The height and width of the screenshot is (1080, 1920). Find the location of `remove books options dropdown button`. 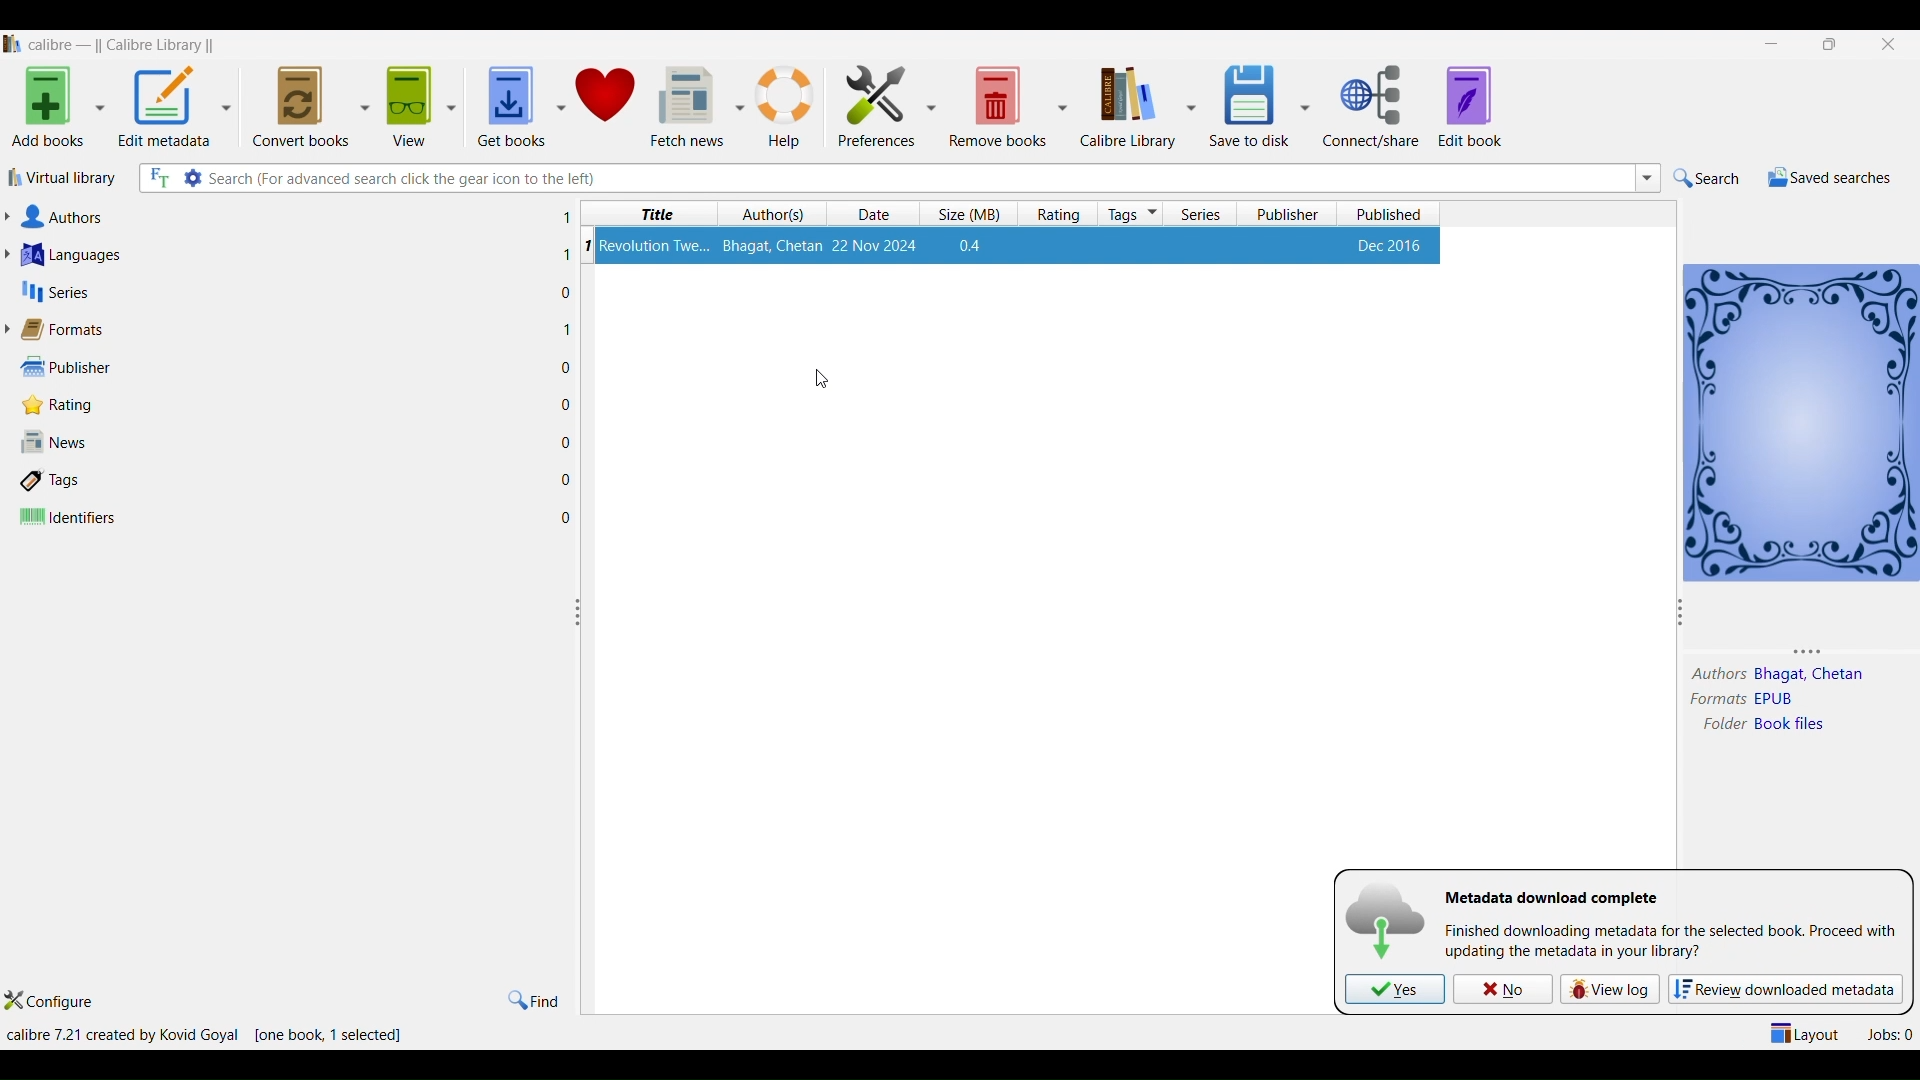

remove books options dropdown button is located at coordinates (1063, 100).